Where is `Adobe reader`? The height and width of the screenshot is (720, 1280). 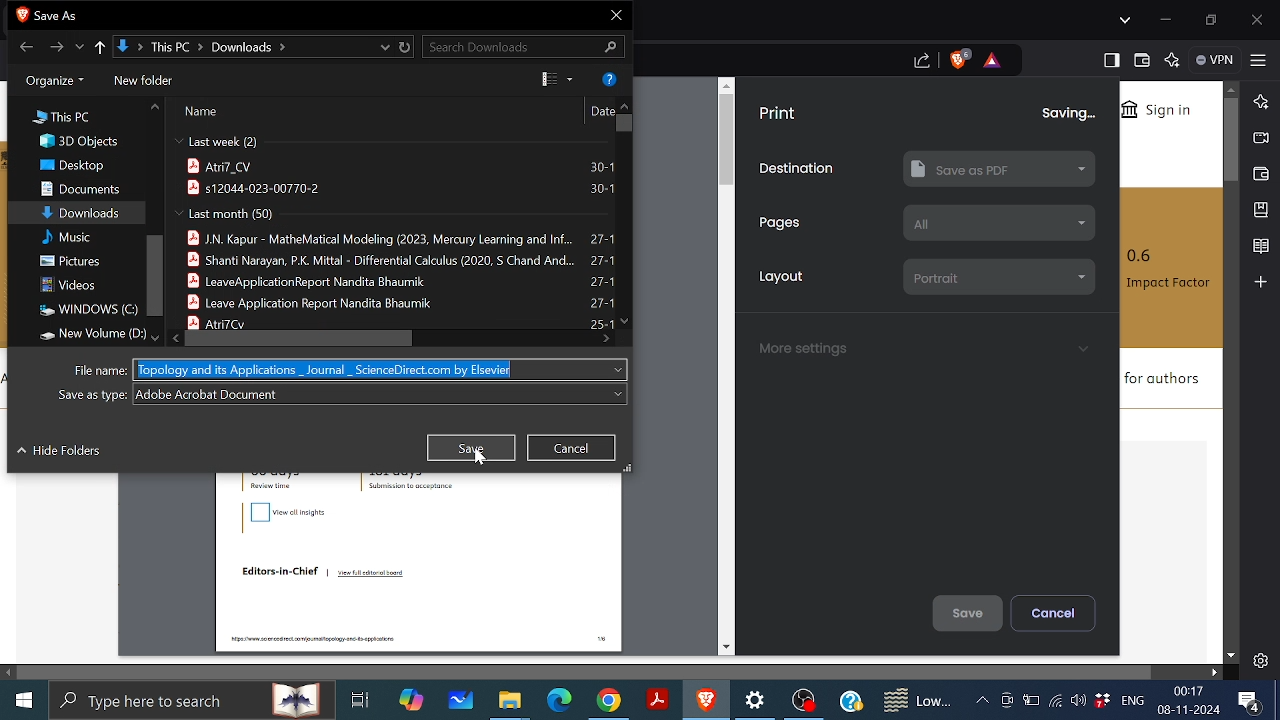 Adobe reader is located at coordinates (658, 699).